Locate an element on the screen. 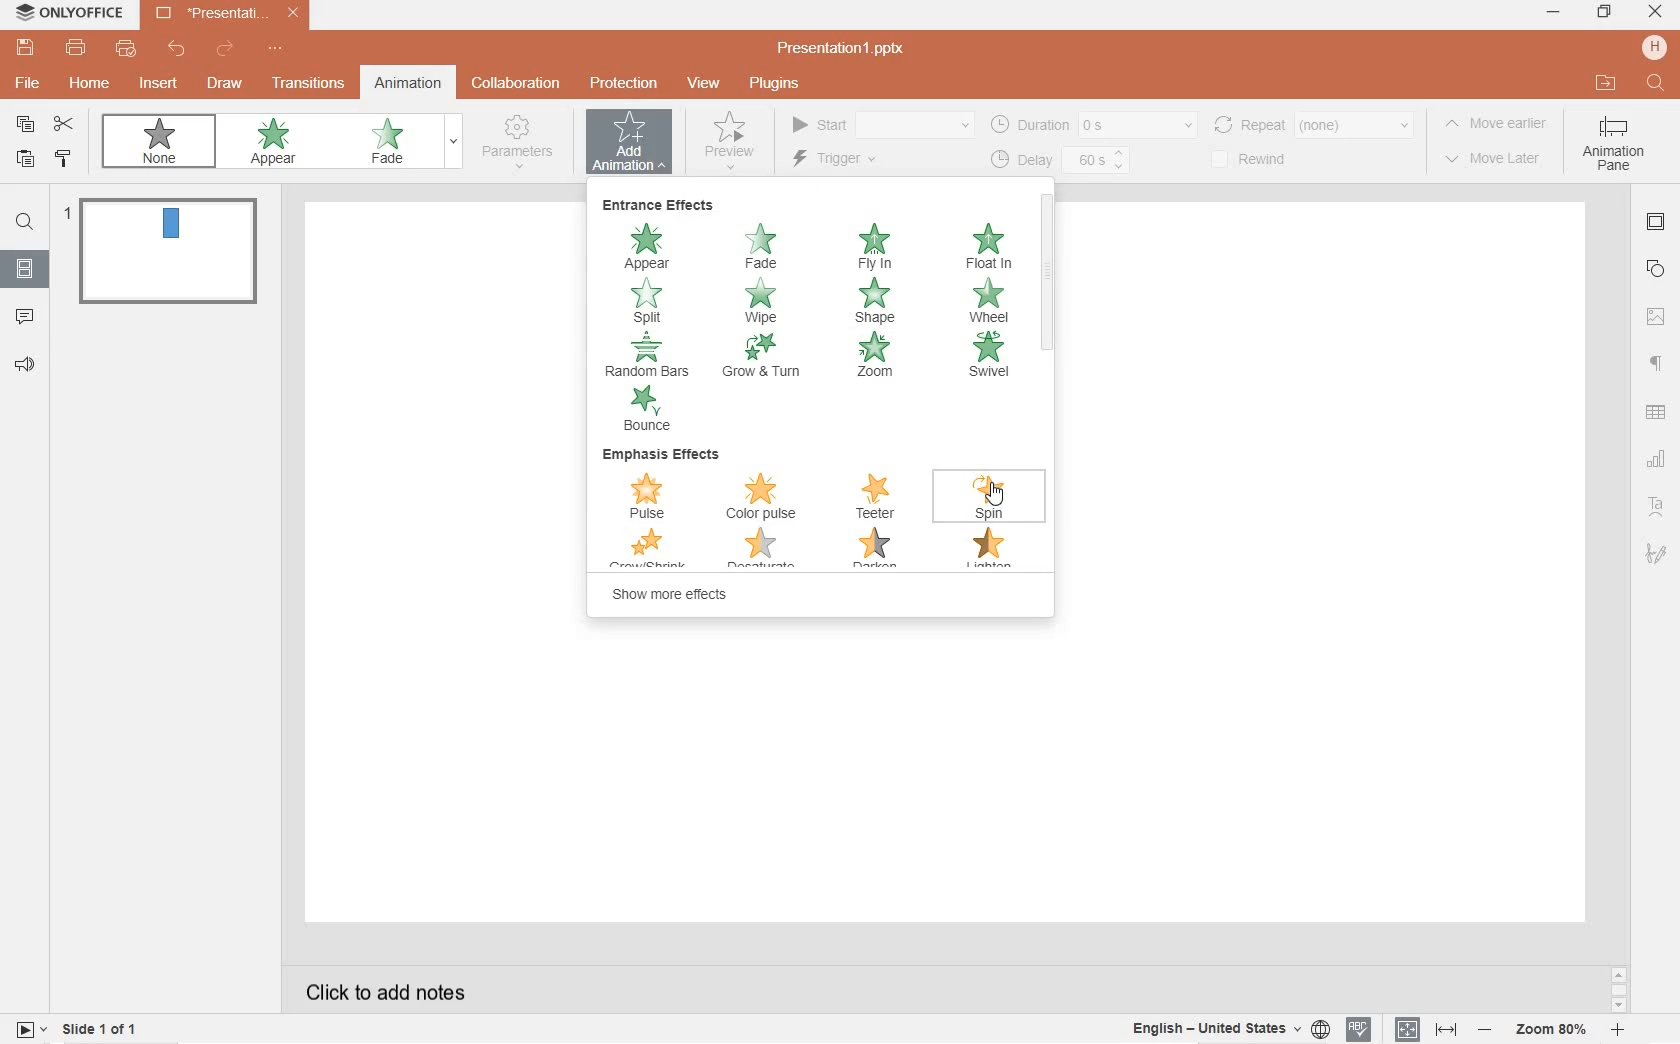 This screenshot has width=1680, height=1044. show more effects is located at coordinates (667, 595).